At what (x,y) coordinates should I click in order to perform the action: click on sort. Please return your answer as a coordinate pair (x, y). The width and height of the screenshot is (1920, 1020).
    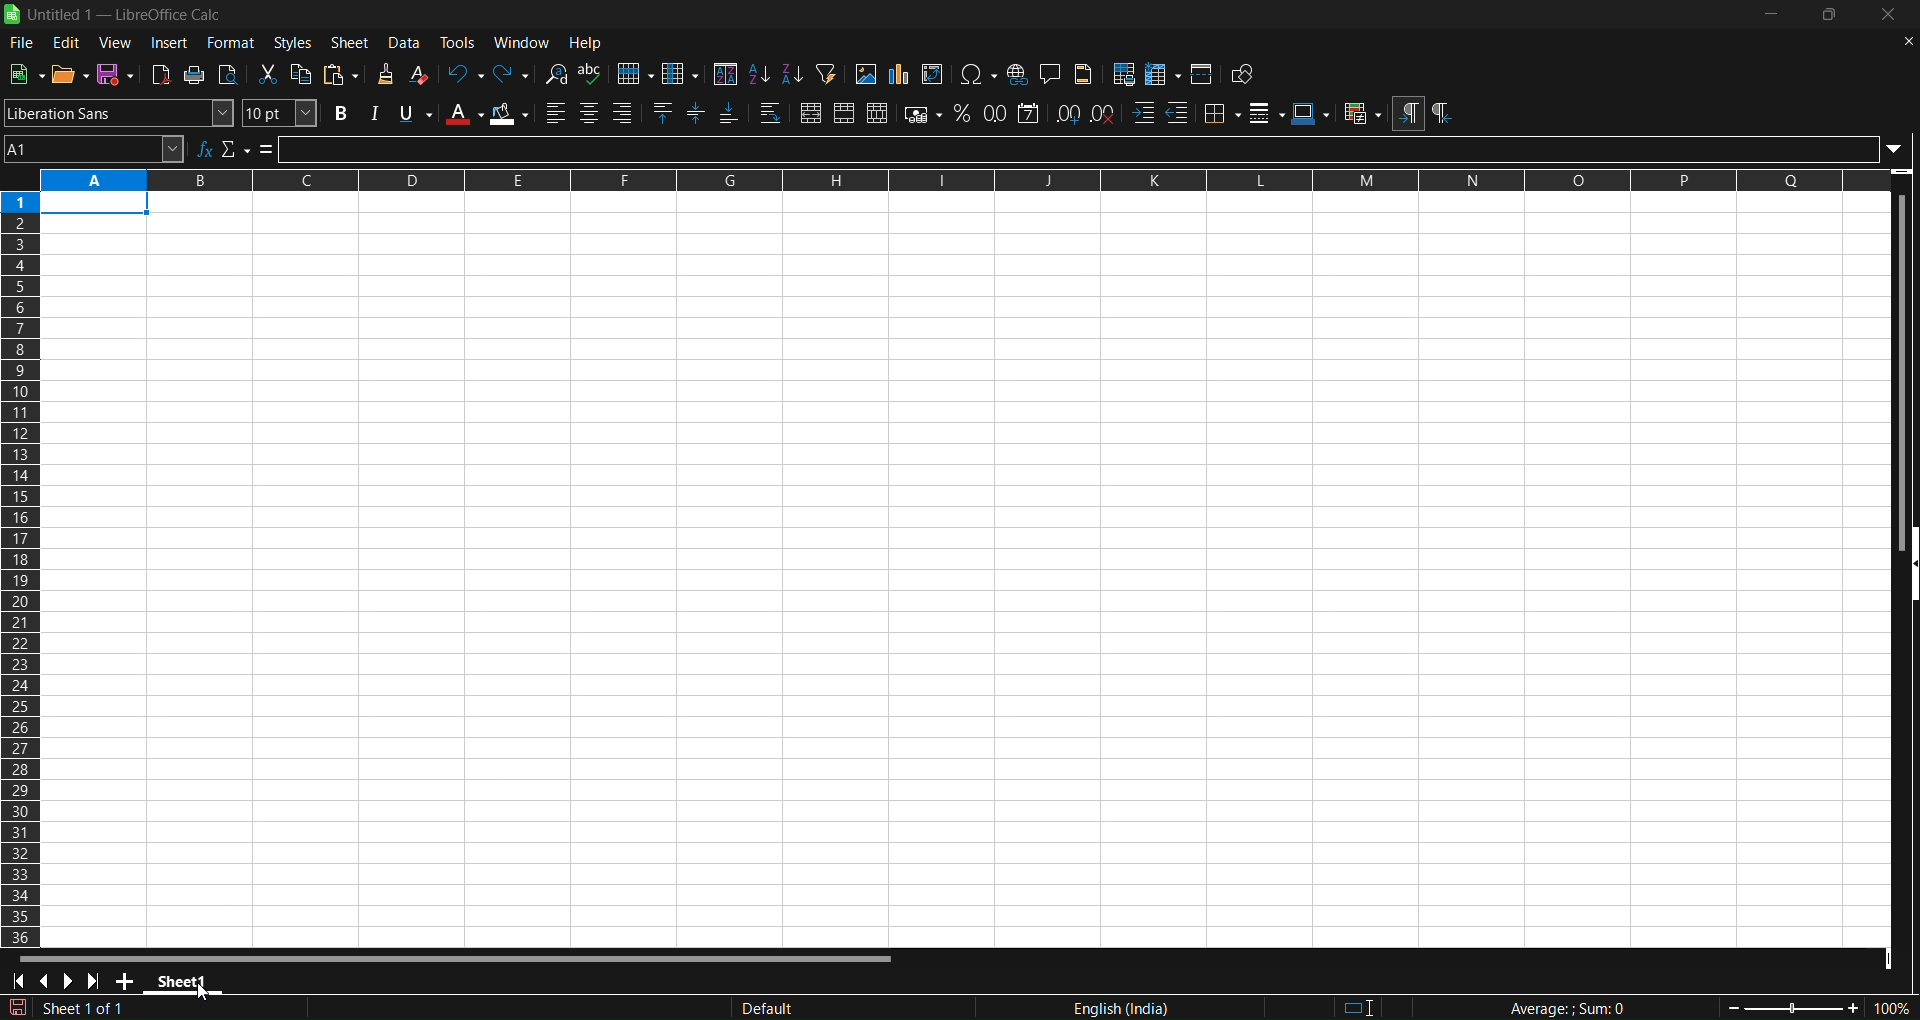
    Looking at the image, I should click on (724, 73).